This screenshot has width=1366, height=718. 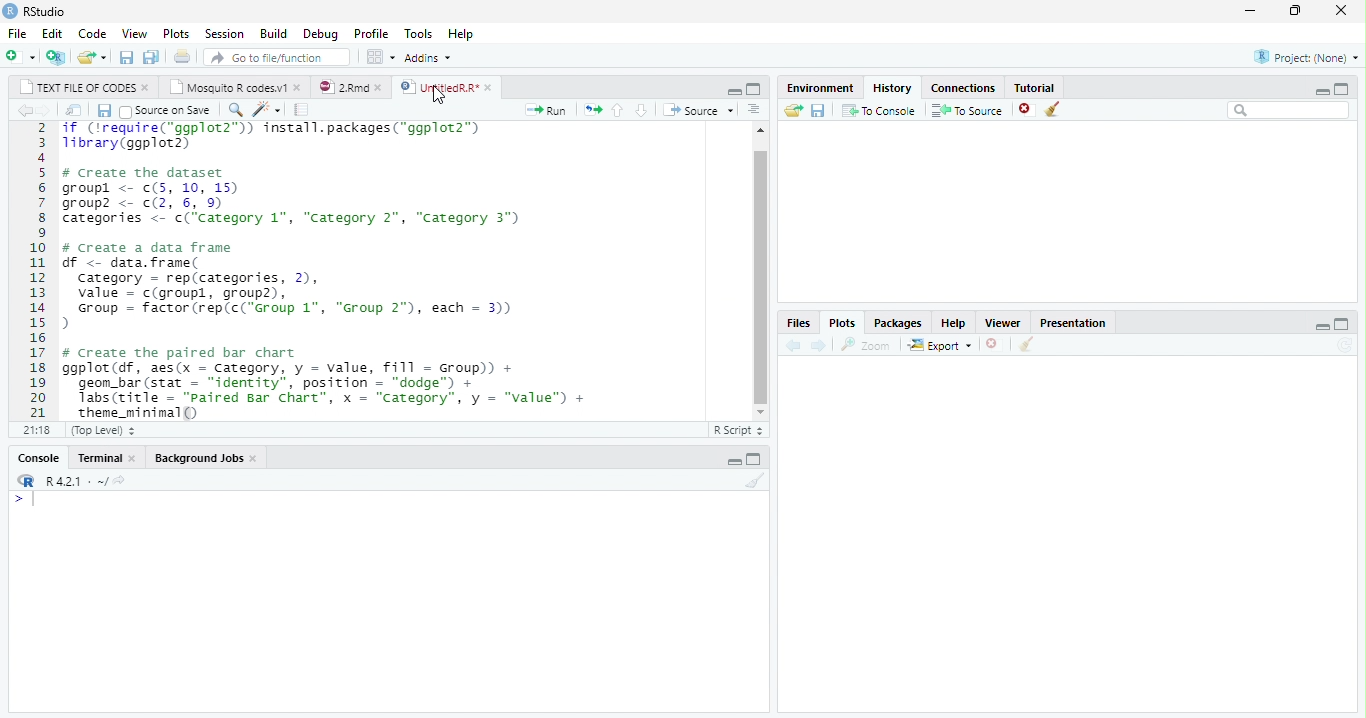 What do you see at coordinates (105, 431) in the screenshot?
I see `(top level)` at bounding box center [105, 431].